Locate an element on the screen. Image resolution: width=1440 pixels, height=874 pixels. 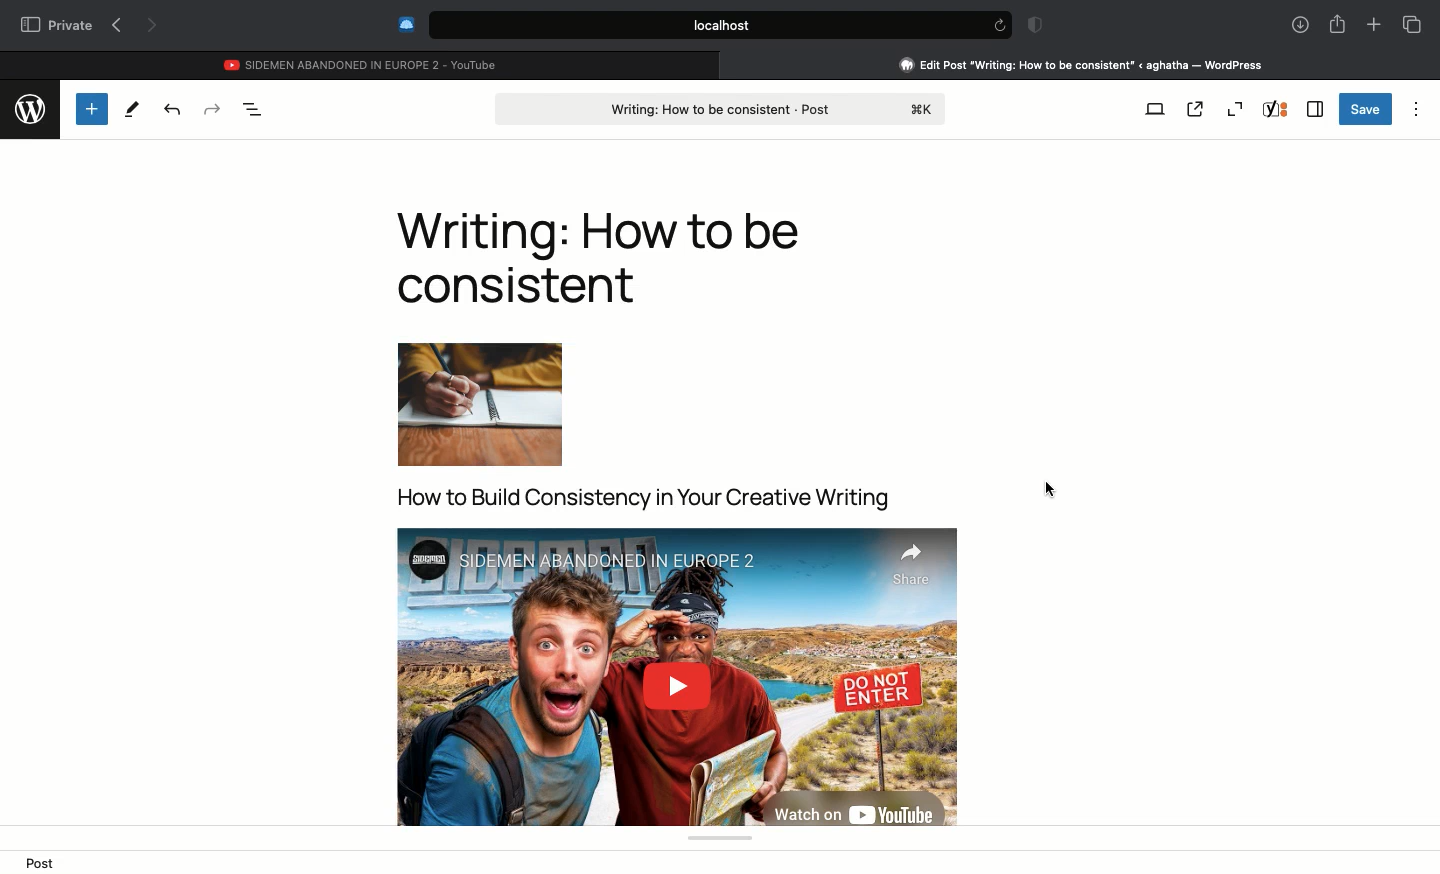
View post is located at coordinates (1195, 108).